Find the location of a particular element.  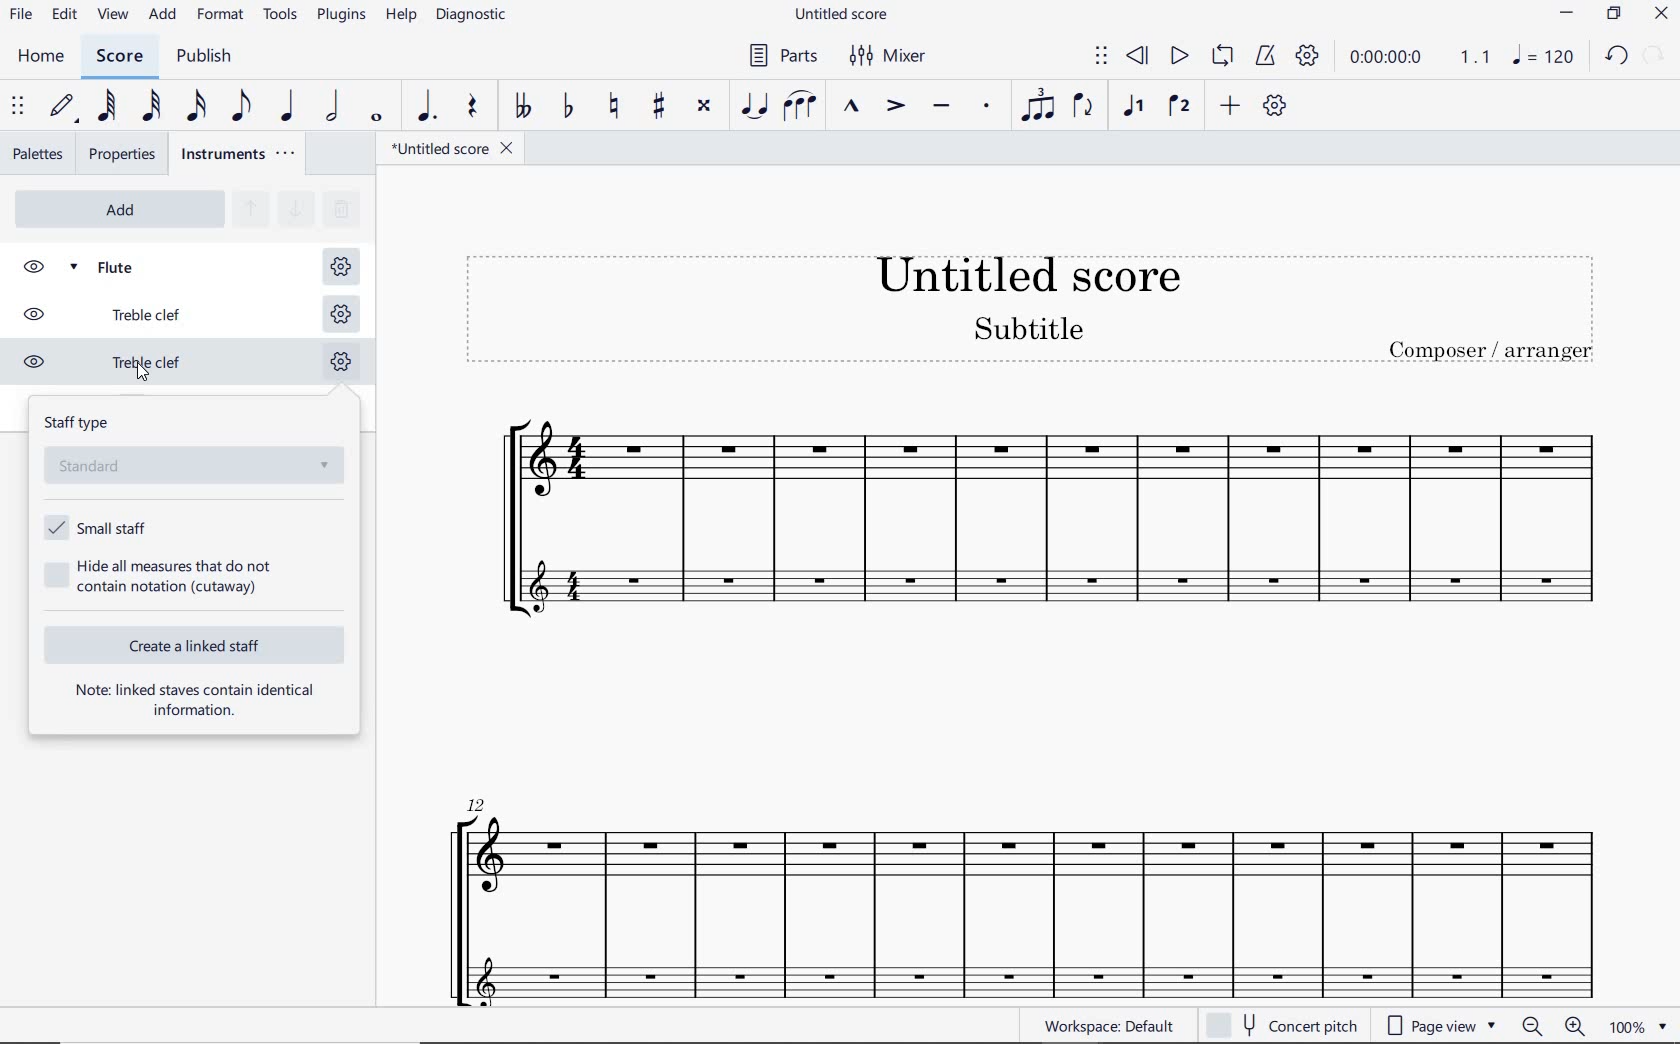

TOOLS is located at coordinates (281, 16).